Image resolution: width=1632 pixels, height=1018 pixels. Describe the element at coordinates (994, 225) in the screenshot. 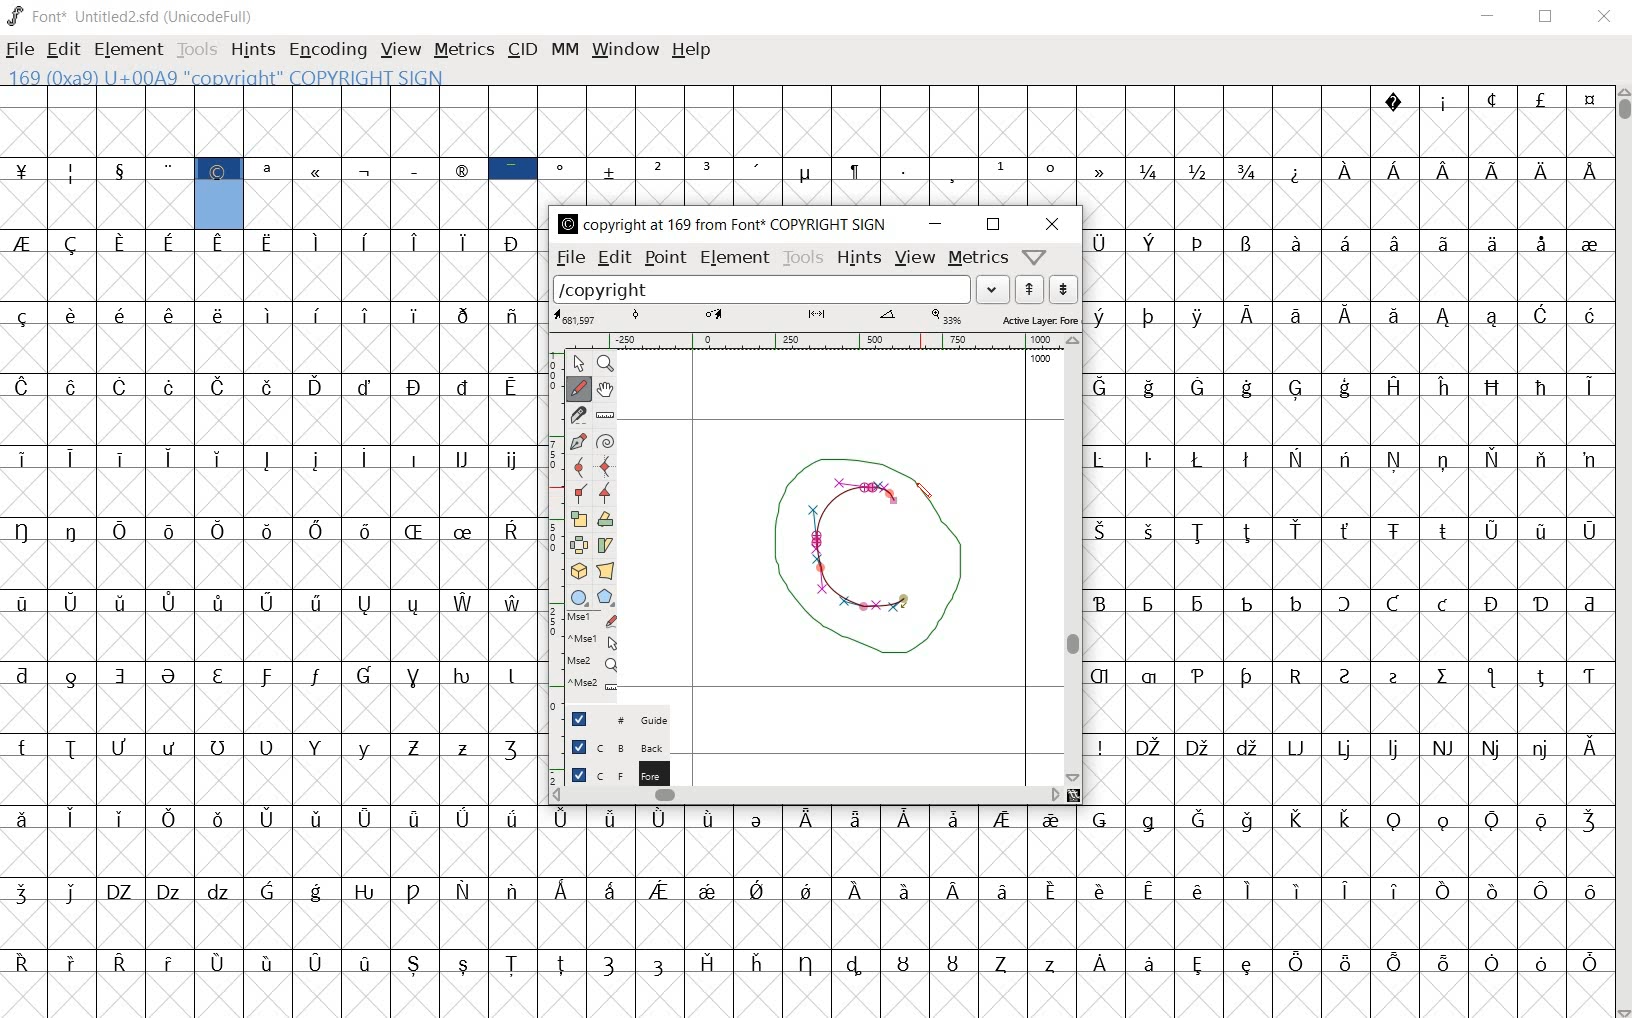

I see `restore` at that location.